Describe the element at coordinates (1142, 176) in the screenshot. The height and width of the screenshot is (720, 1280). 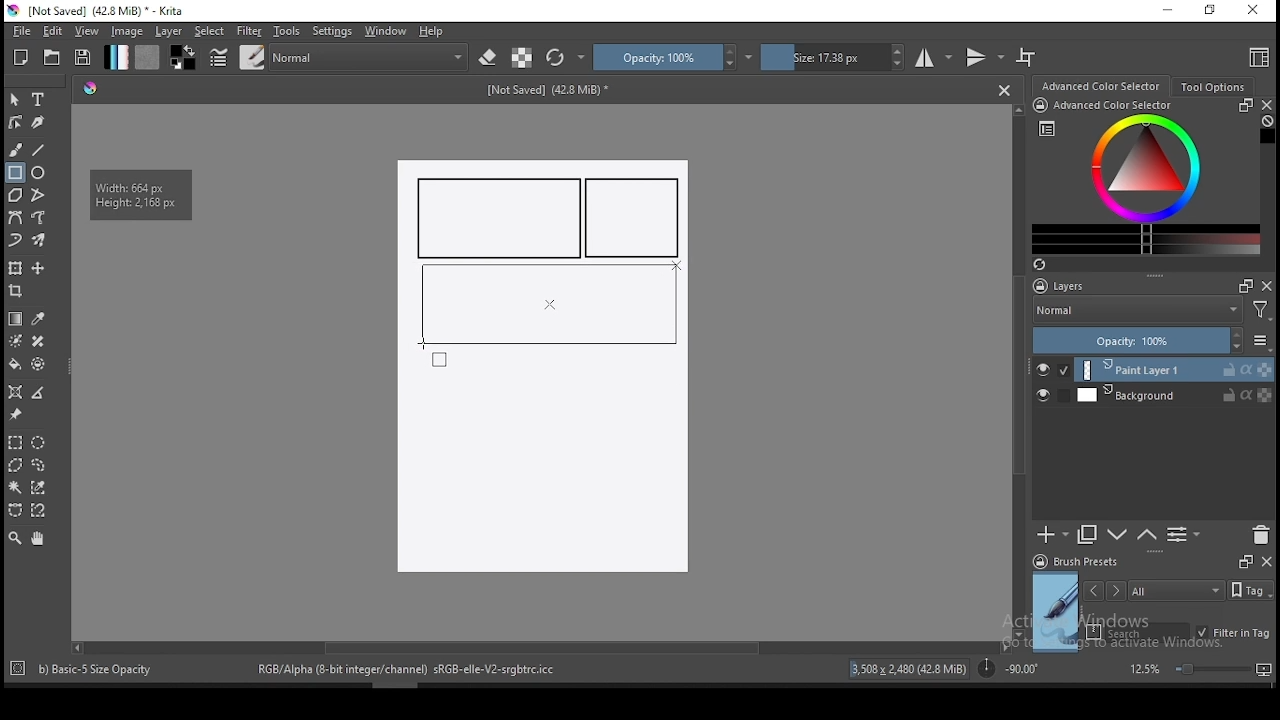
I see `advanced color selector` at that location.